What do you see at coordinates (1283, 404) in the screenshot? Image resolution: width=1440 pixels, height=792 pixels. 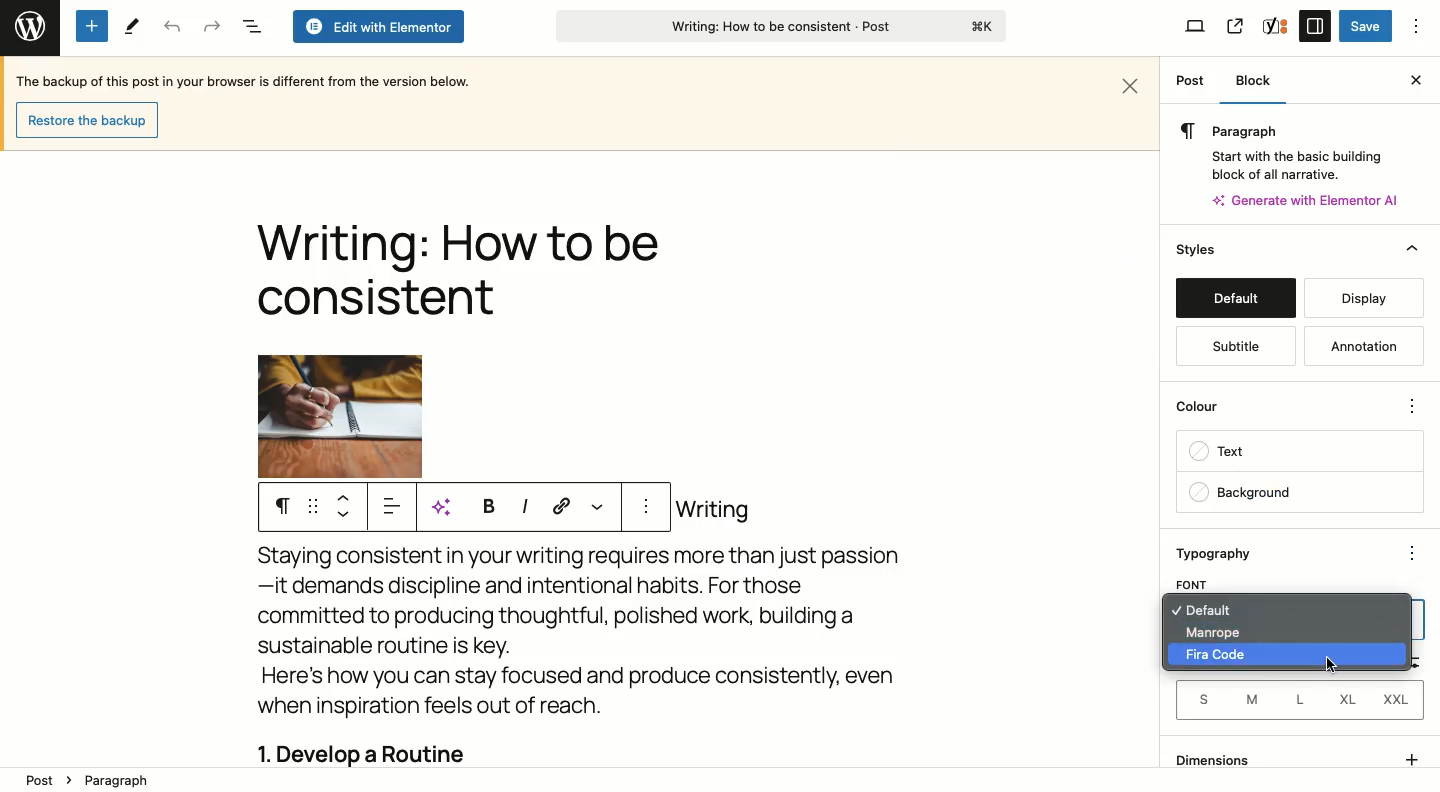 I see `Colour` at bounding box center [1283, 404].